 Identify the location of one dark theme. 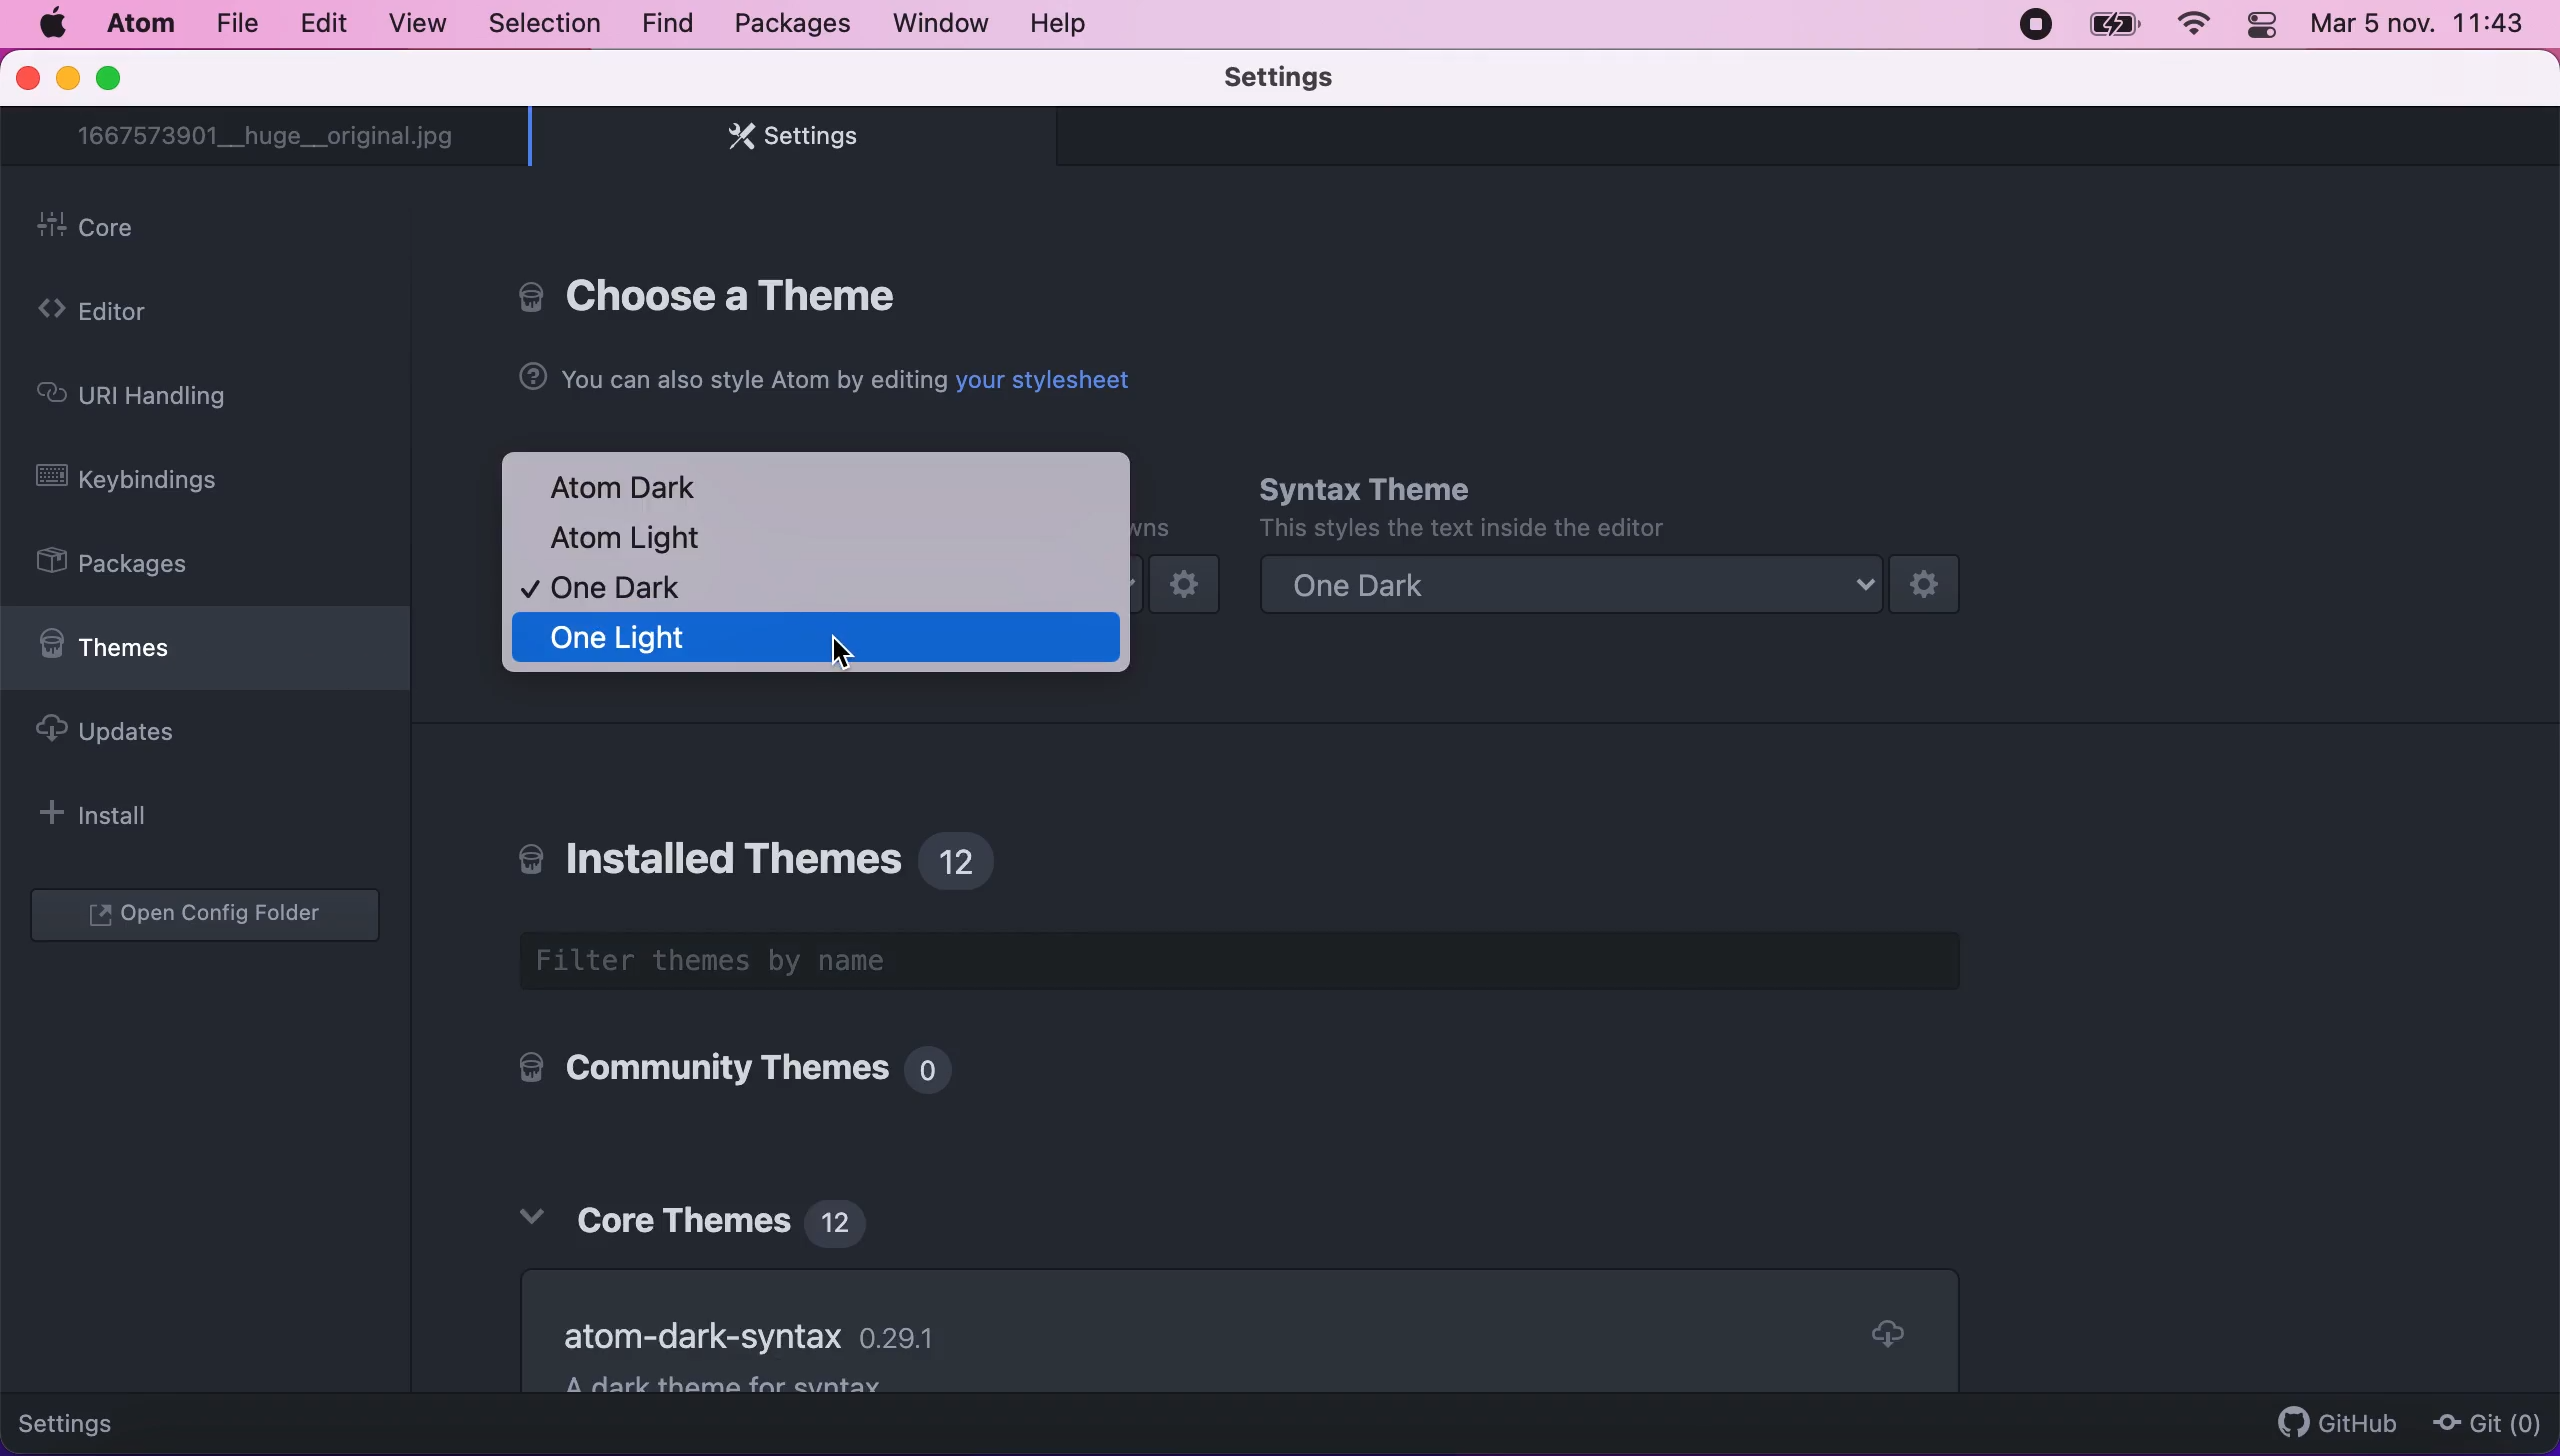
(1605, 587).